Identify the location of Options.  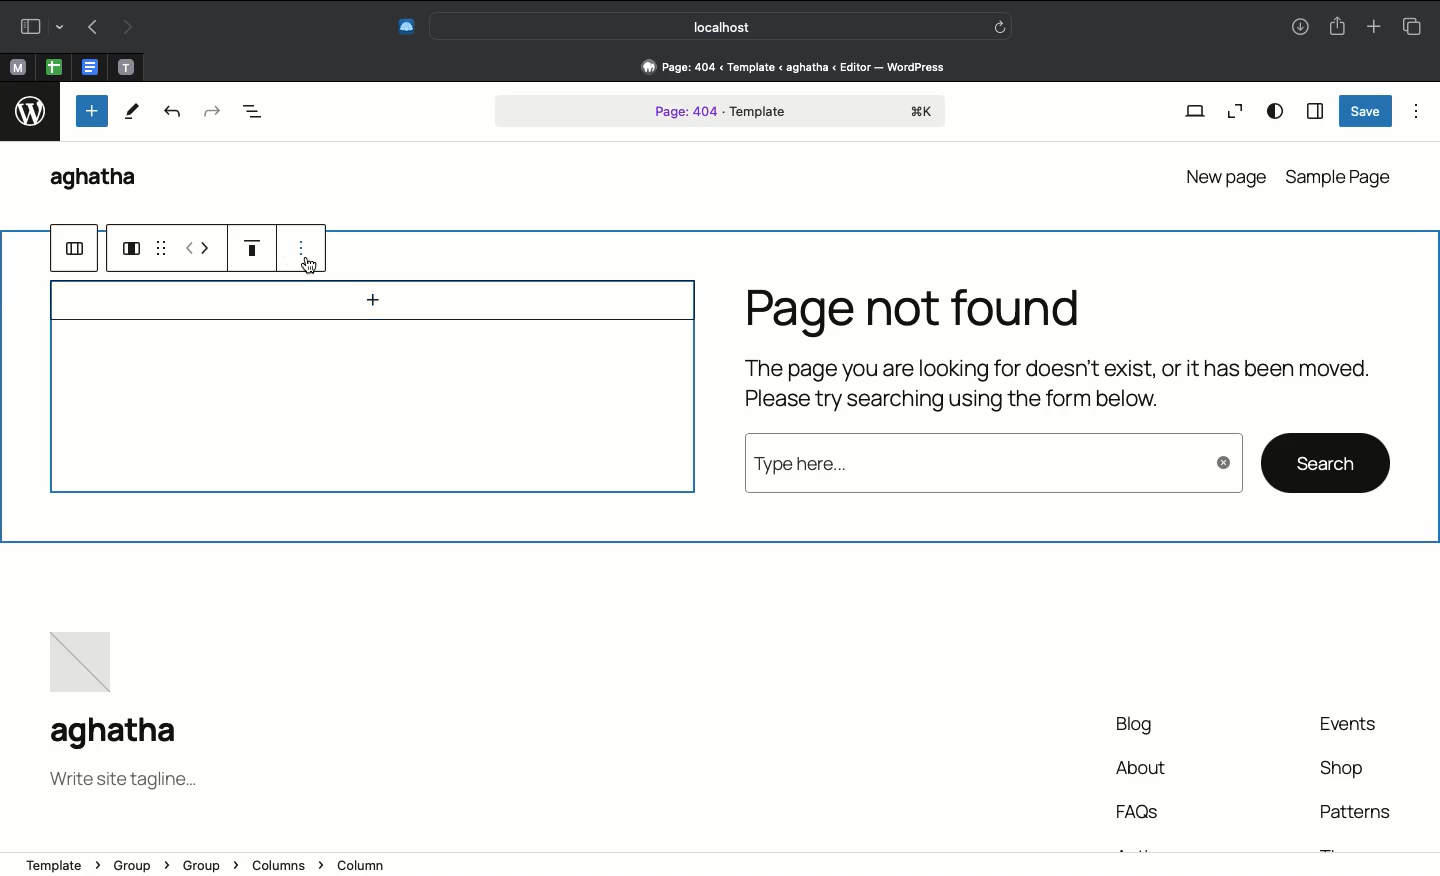
(1417, 111).